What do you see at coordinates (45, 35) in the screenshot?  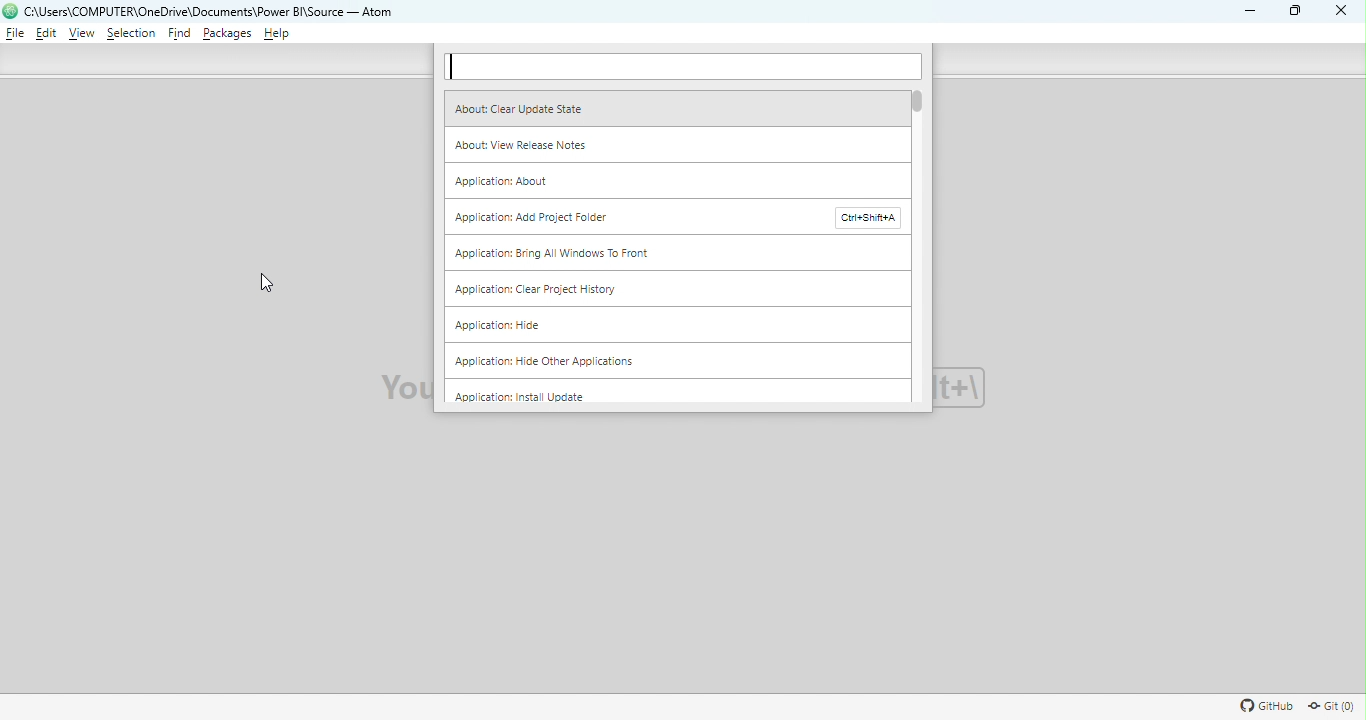 I see `Edit` at bounding box center [45, 35].